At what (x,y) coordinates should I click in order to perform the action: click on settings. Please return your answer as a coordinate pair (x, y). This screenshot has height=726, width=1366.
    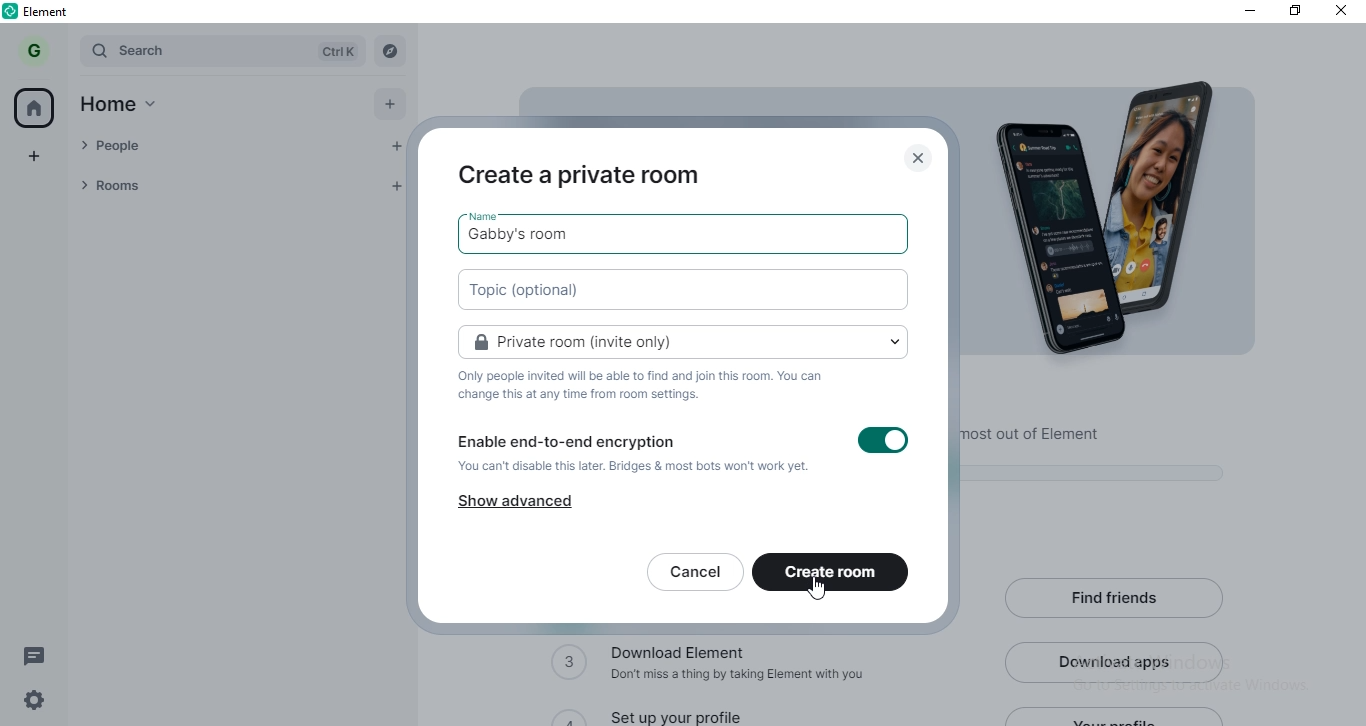
    Looking at the image, I should click on (29, 704).